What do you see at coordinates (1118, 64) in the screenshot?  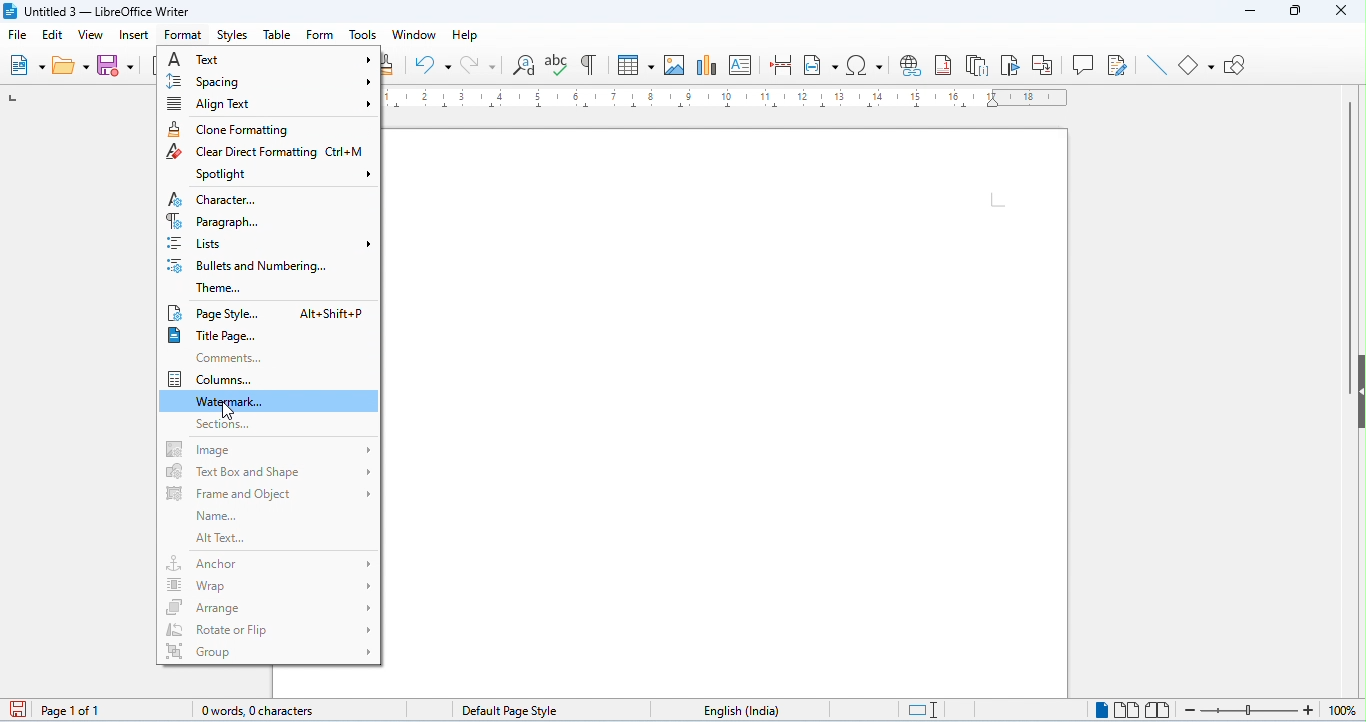 I see `show track changes` at bounding box center [1118, 64].